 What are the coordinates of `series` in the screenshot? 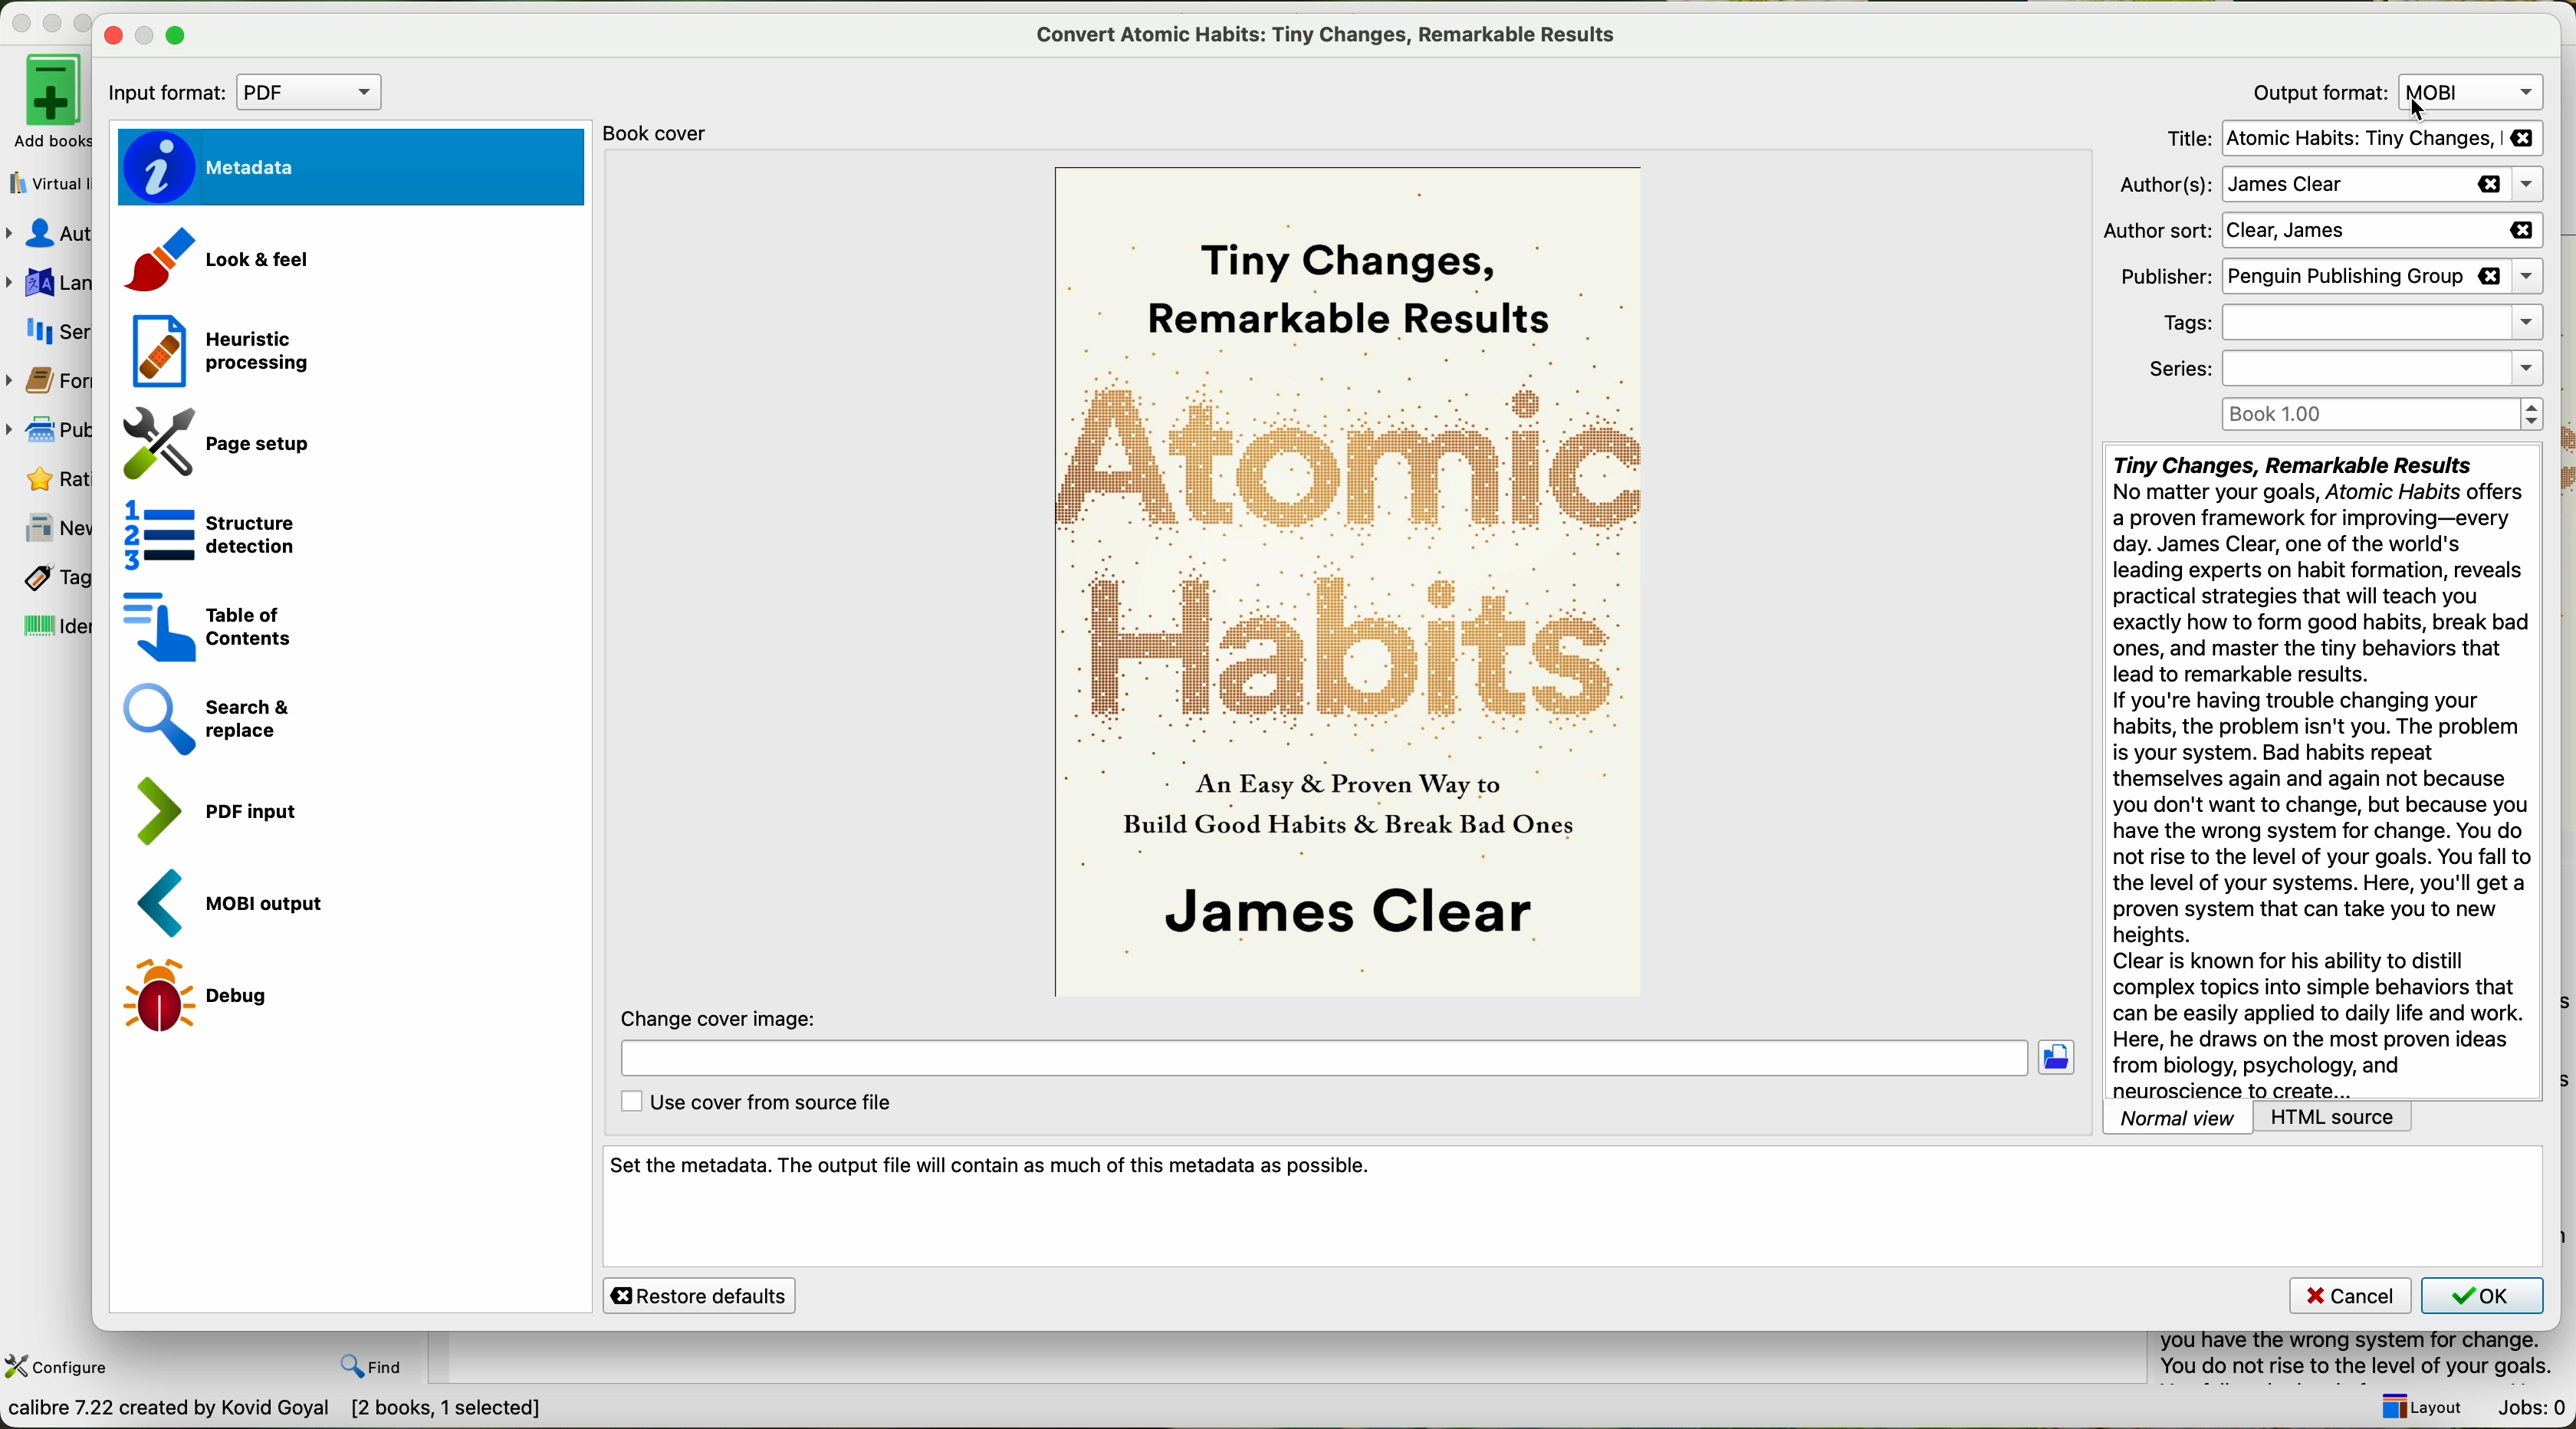 It's located at (48, 331).